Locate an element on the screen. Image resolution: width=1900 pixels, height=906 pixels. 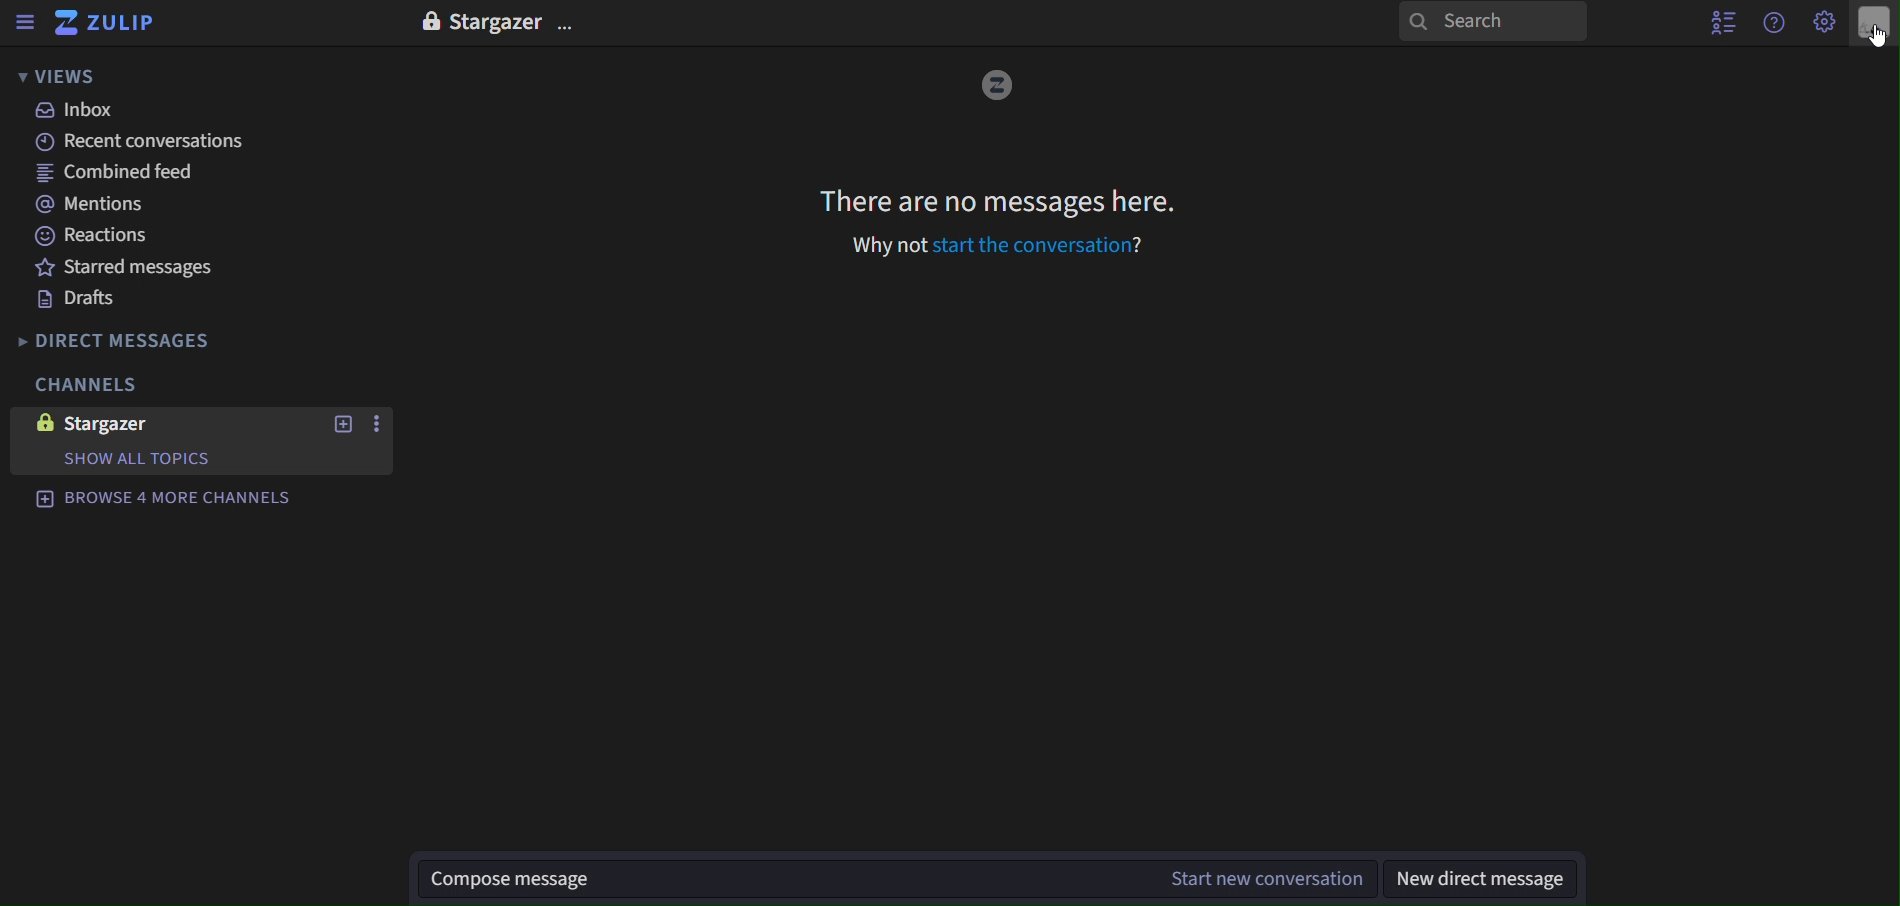
views is located at coordinates (58, 77).